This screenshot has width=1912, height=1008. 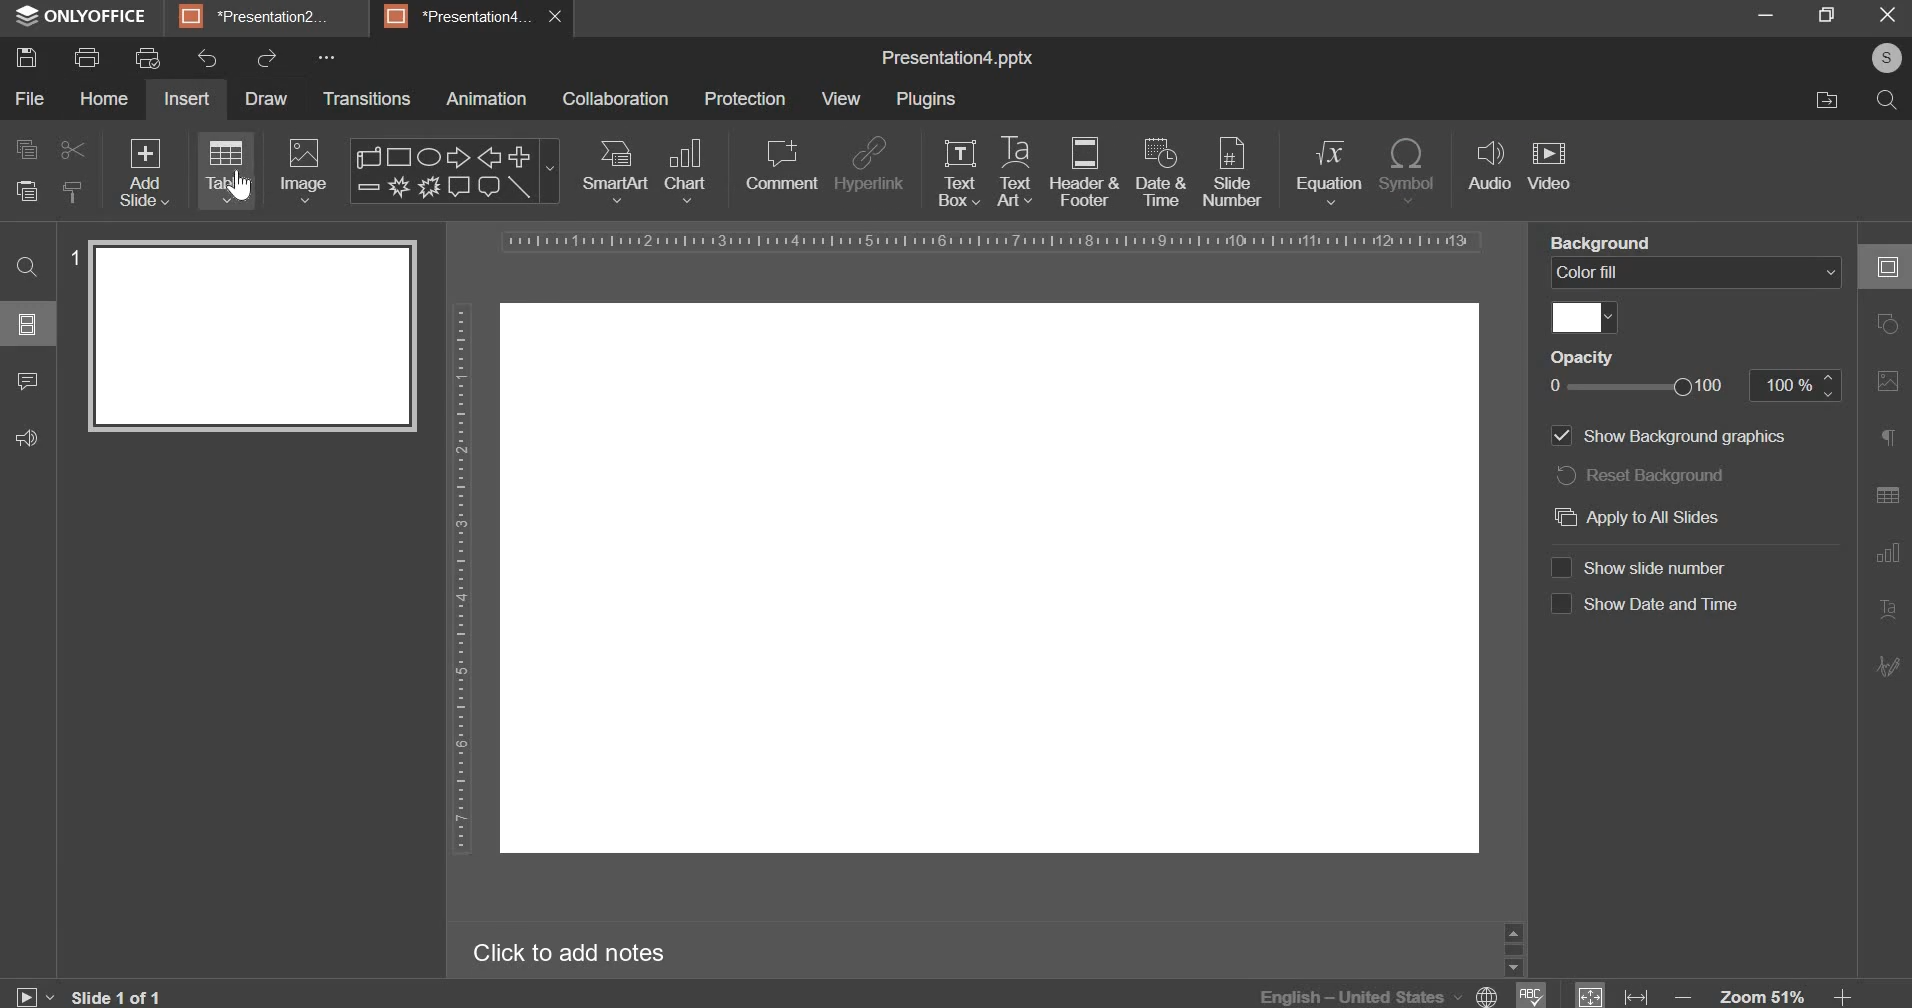 What do you see at coordinates (454, 16) in the screenshot?
I see `presentation4` at bounding box center [454, 16].